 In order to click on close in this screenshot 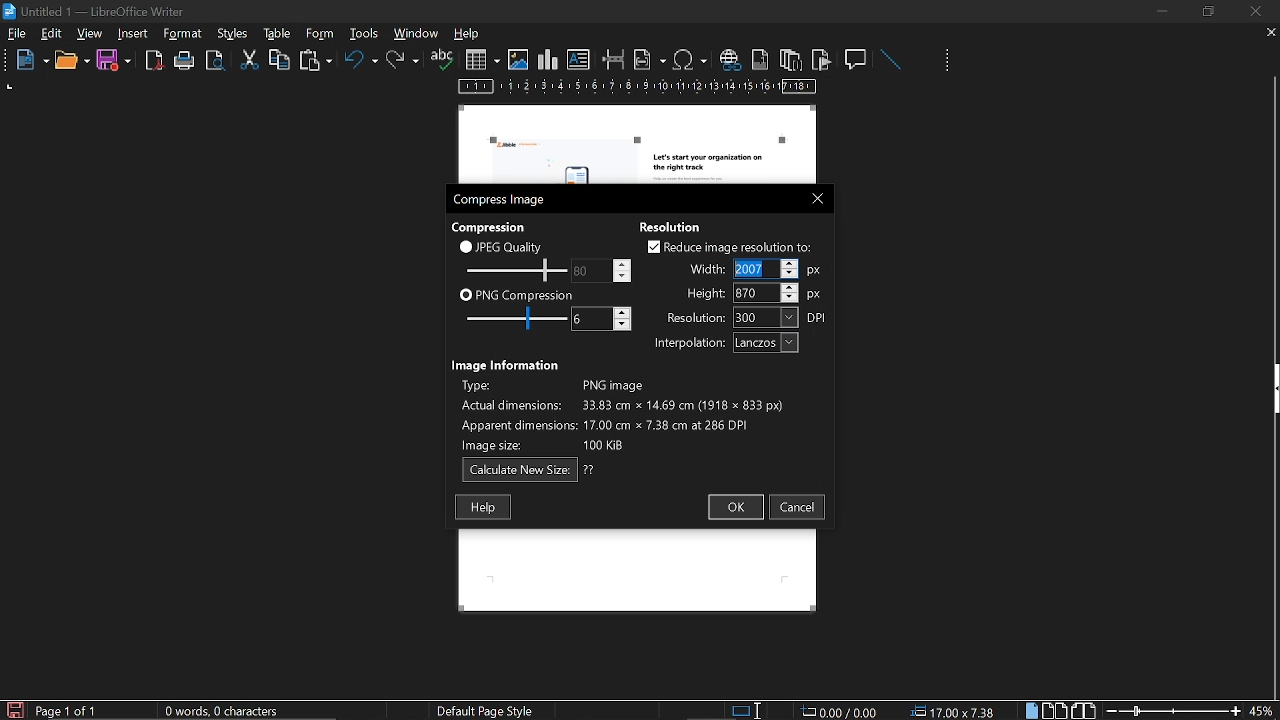, I will do `click(1254, 11)`.